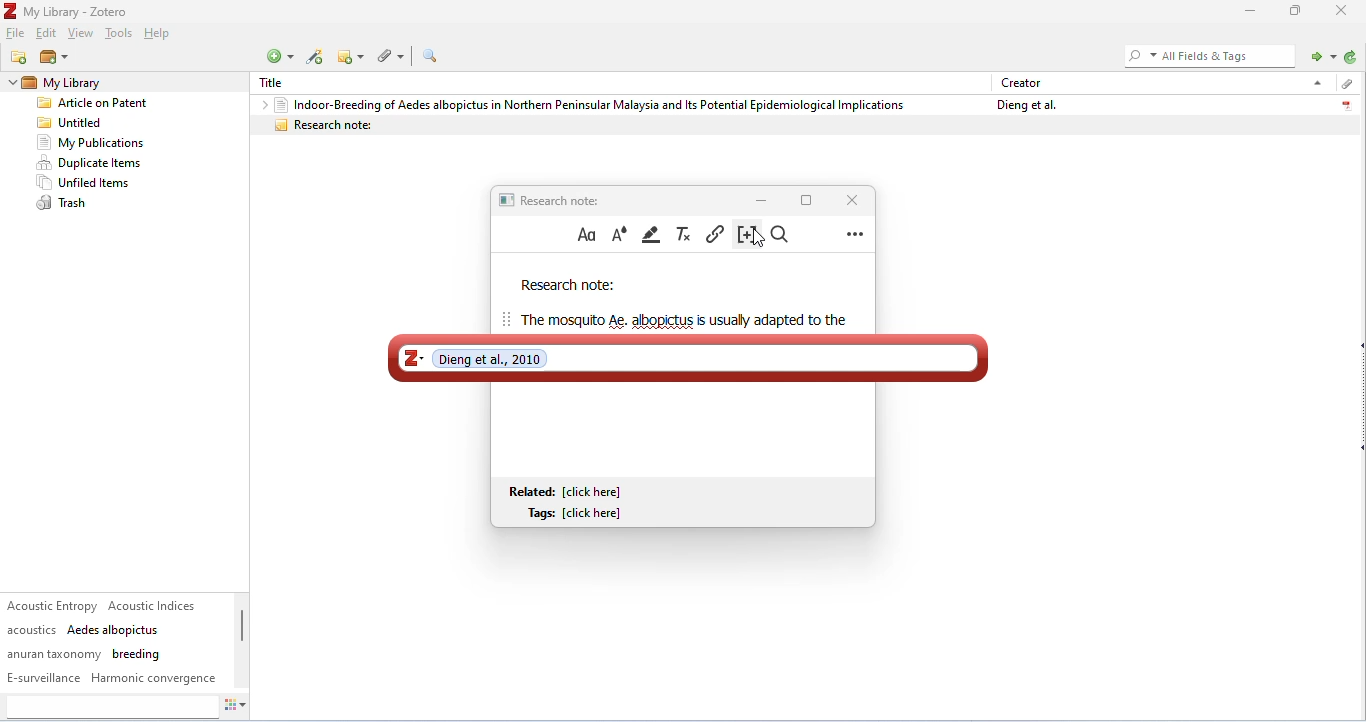  Describe the element at coordinates (1344, 10) in the screenshot. I see `close` at that location.